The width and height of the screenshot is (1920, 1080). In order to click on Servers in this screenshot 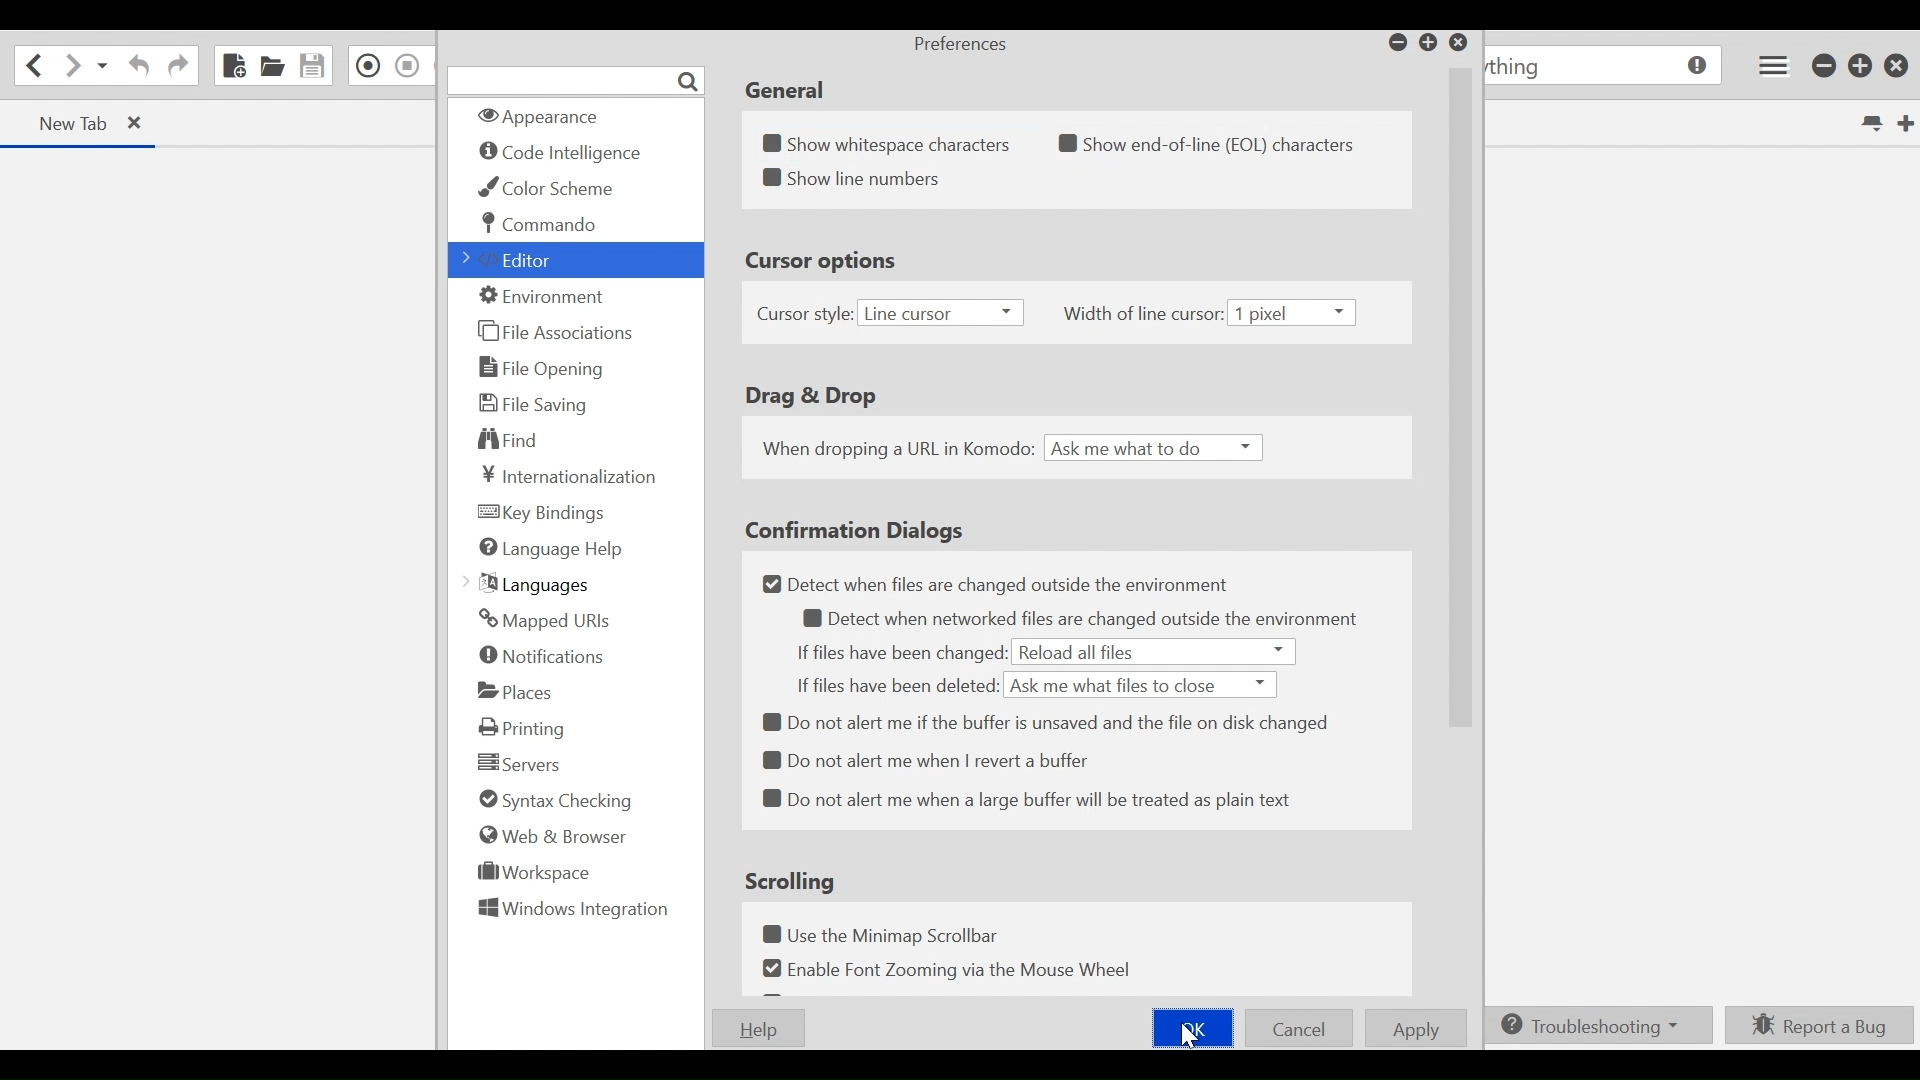, I will do `click(515, 762)`.